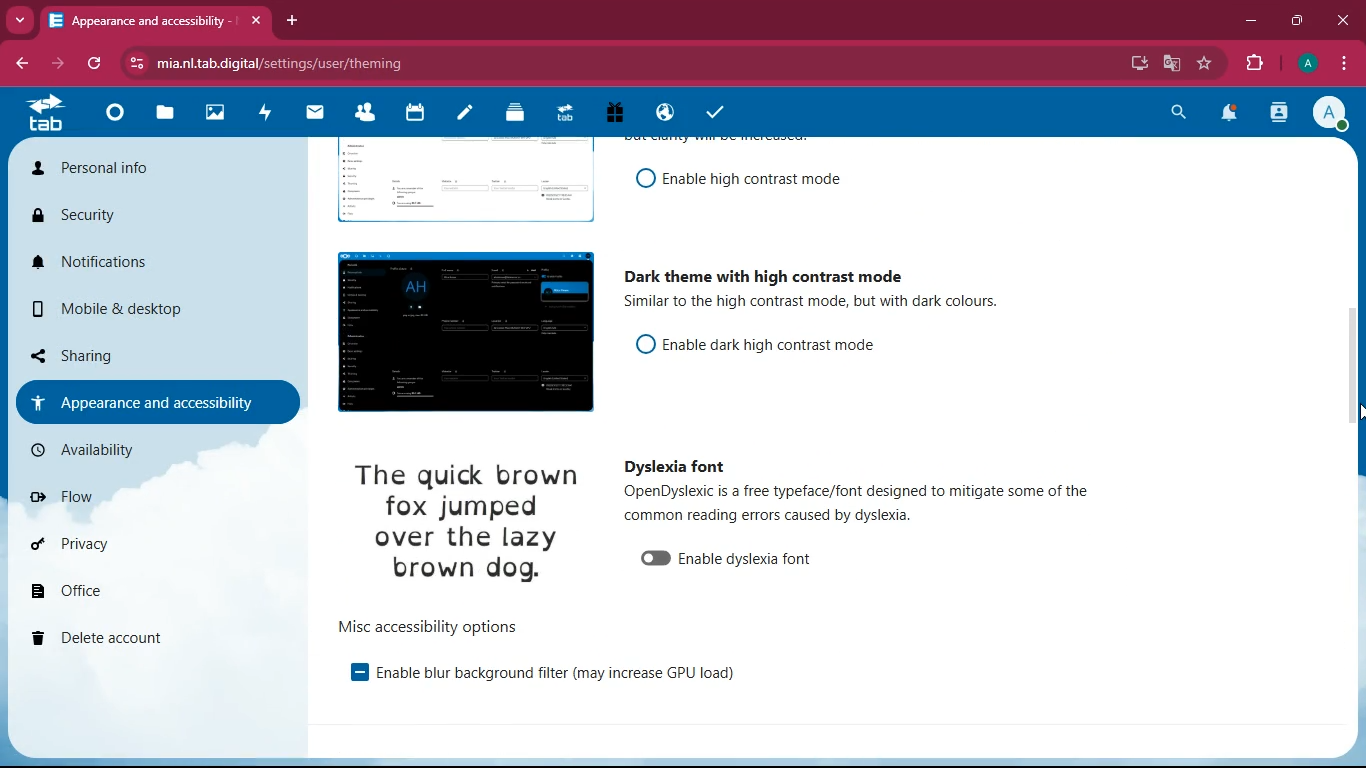 The width and height of the screenshot is (1366, 768). Describe the element at coordinates (1293, 19) in the screenshot. I see `maximize` at that location.